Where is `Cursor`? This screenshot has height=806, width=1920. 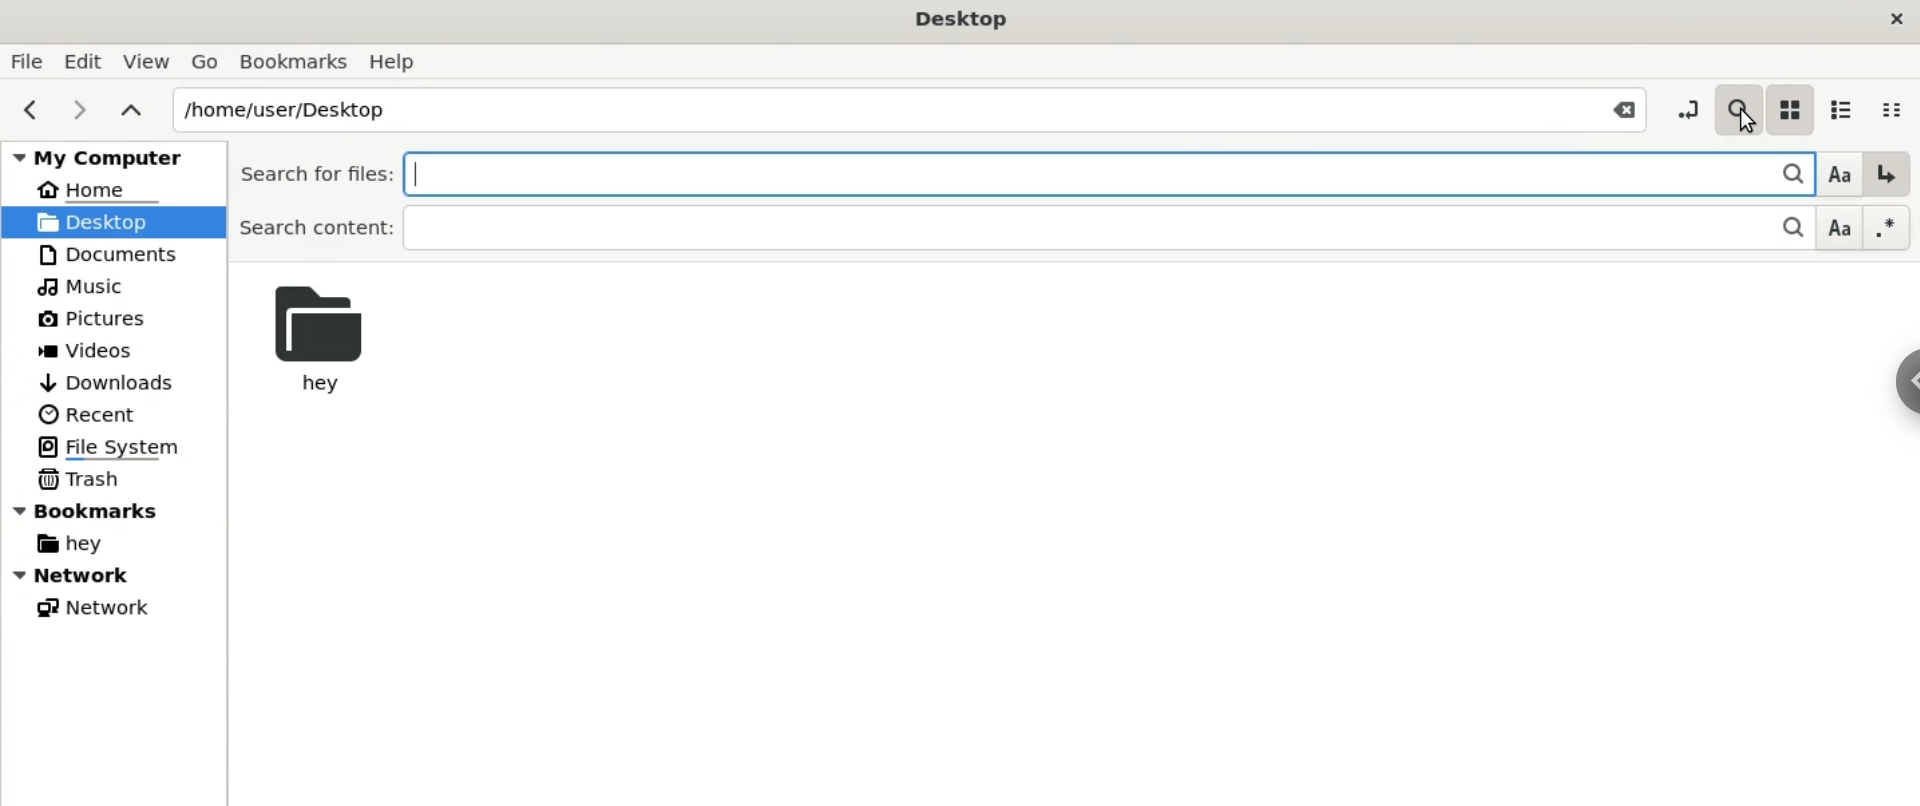
Cursor is located at coordinates (1742, 125).